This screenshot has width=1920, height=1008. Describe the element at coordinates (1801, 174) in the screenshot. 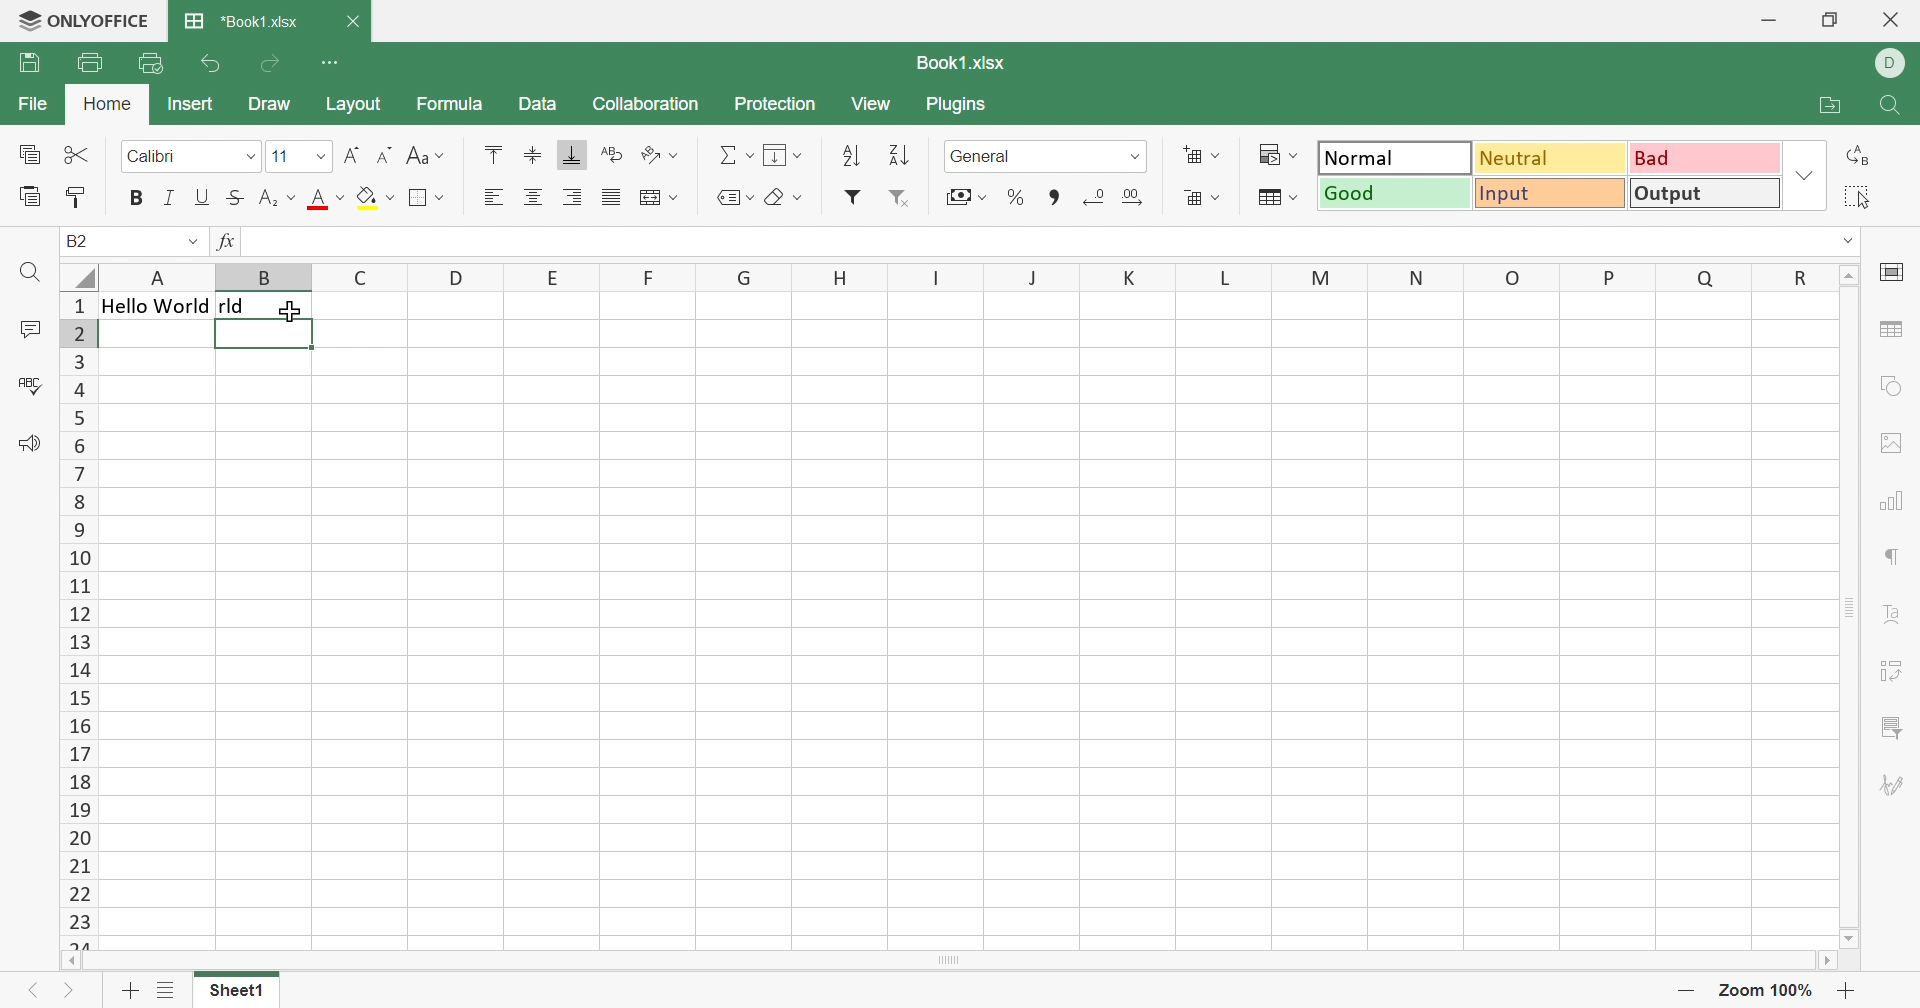

I see `Drop down` at that location.